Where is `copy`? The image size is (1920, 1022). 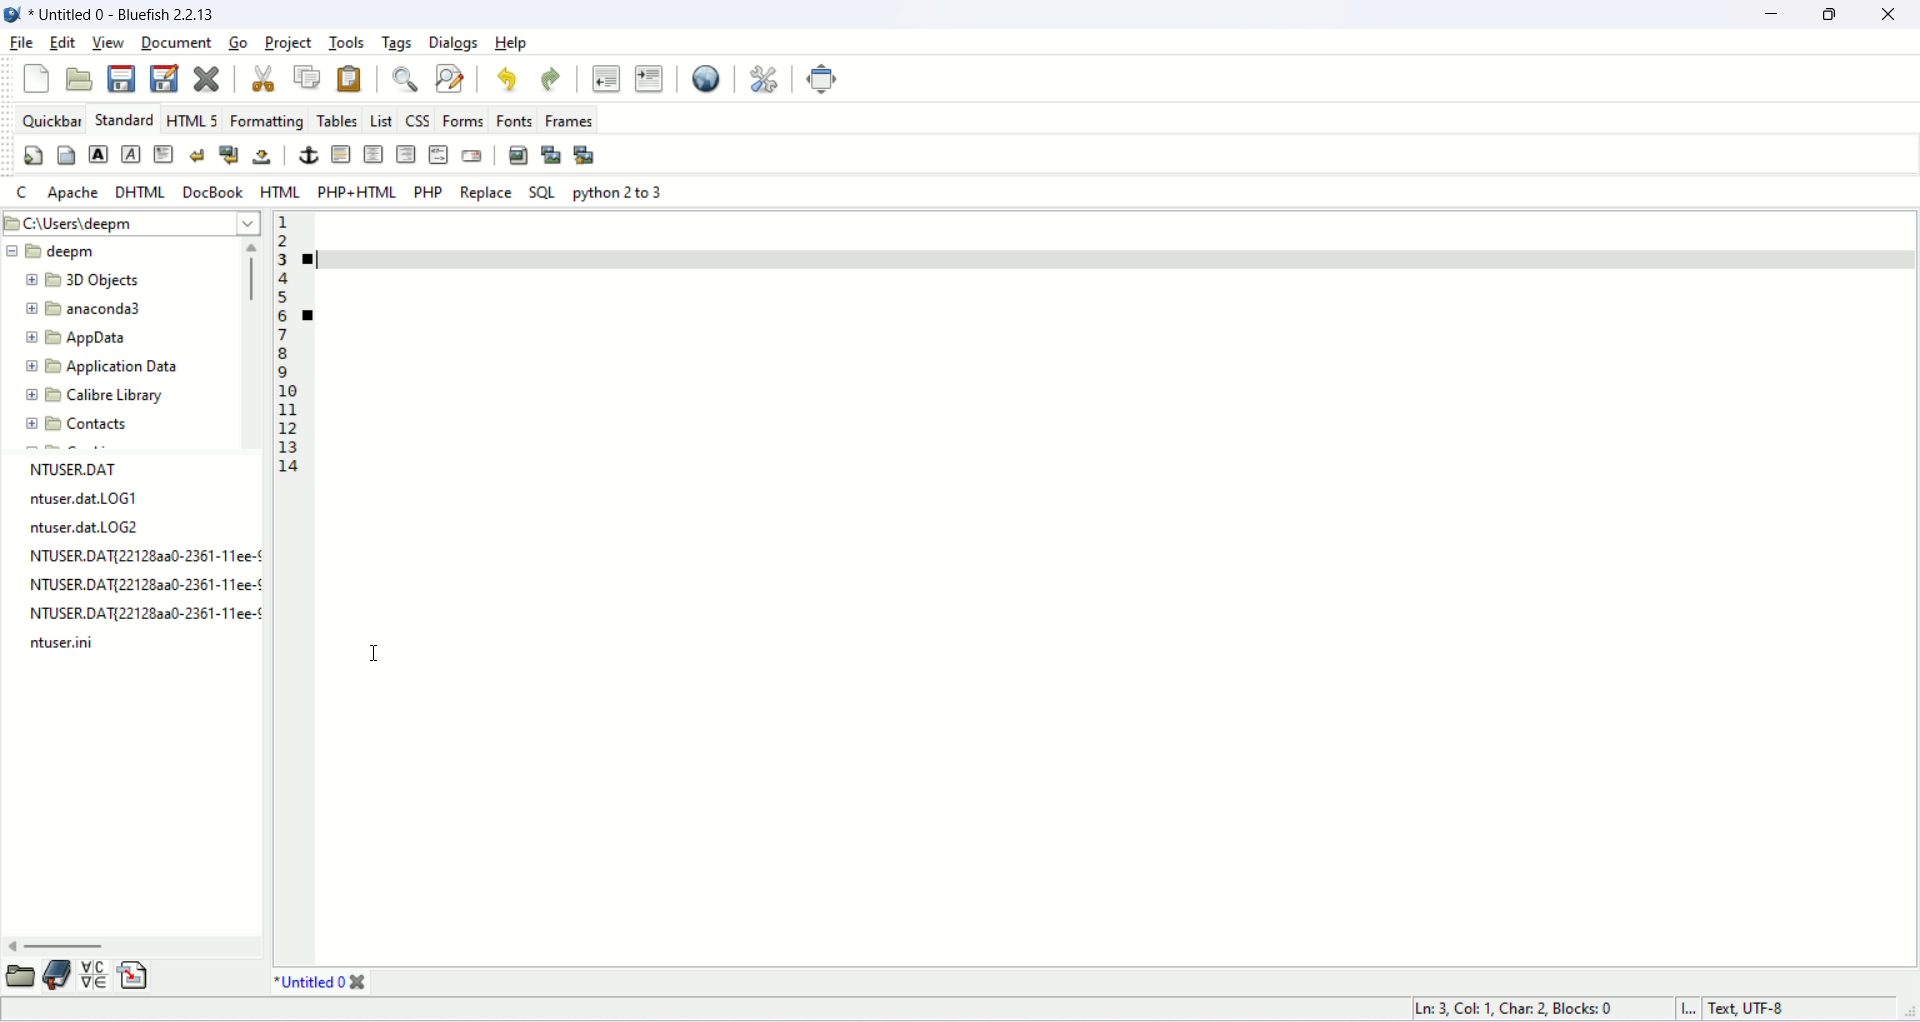
copy is located at coordinates (310, 78).